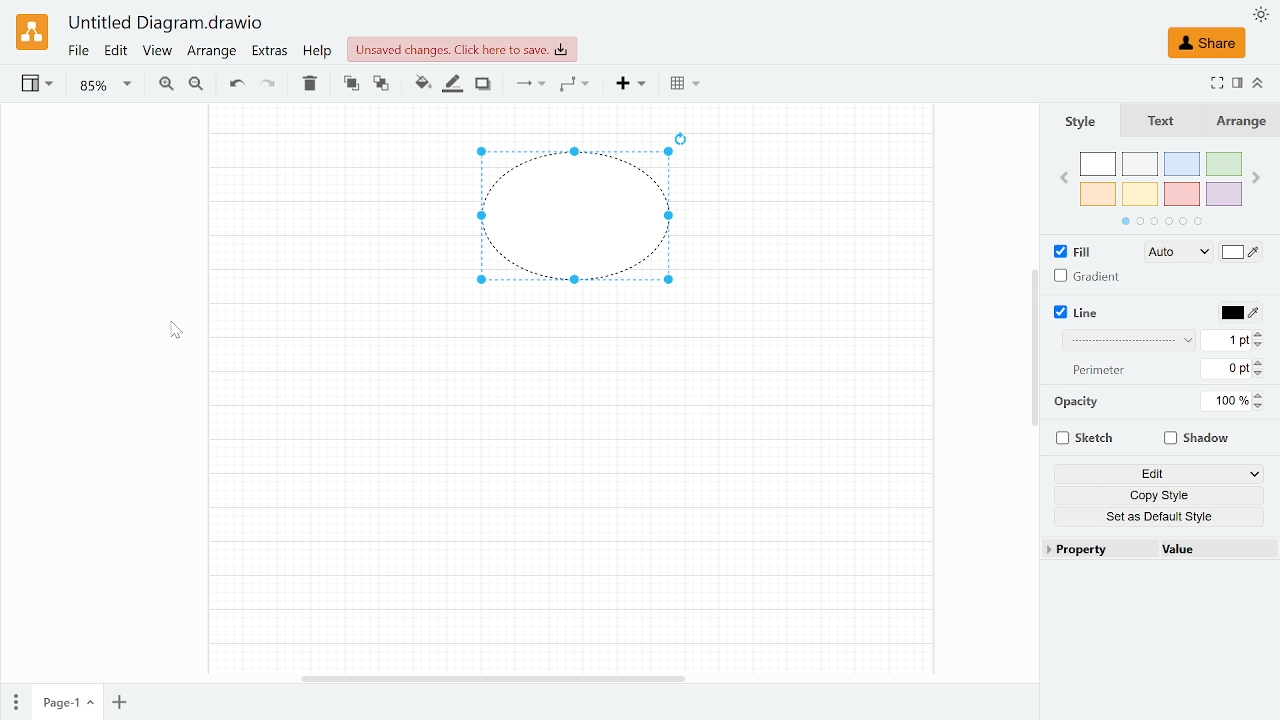 The height and width of the screenshot is (720, 1280). I want to click on Delete, so click(310, 87).